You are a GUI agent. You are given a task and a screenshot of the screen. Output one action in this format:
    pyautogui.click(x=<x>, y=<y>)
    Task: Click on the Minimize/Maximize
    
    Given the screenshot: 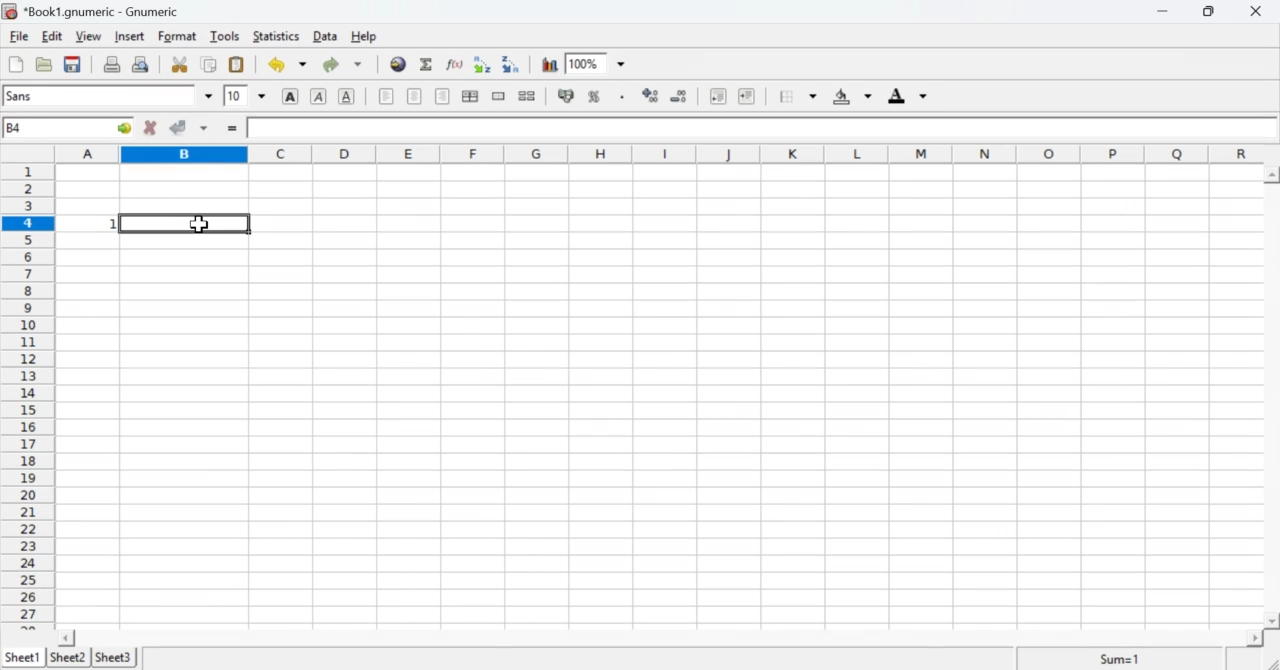 What is the action you would take?
    pyautogui.click(x=1210, y=12)
    